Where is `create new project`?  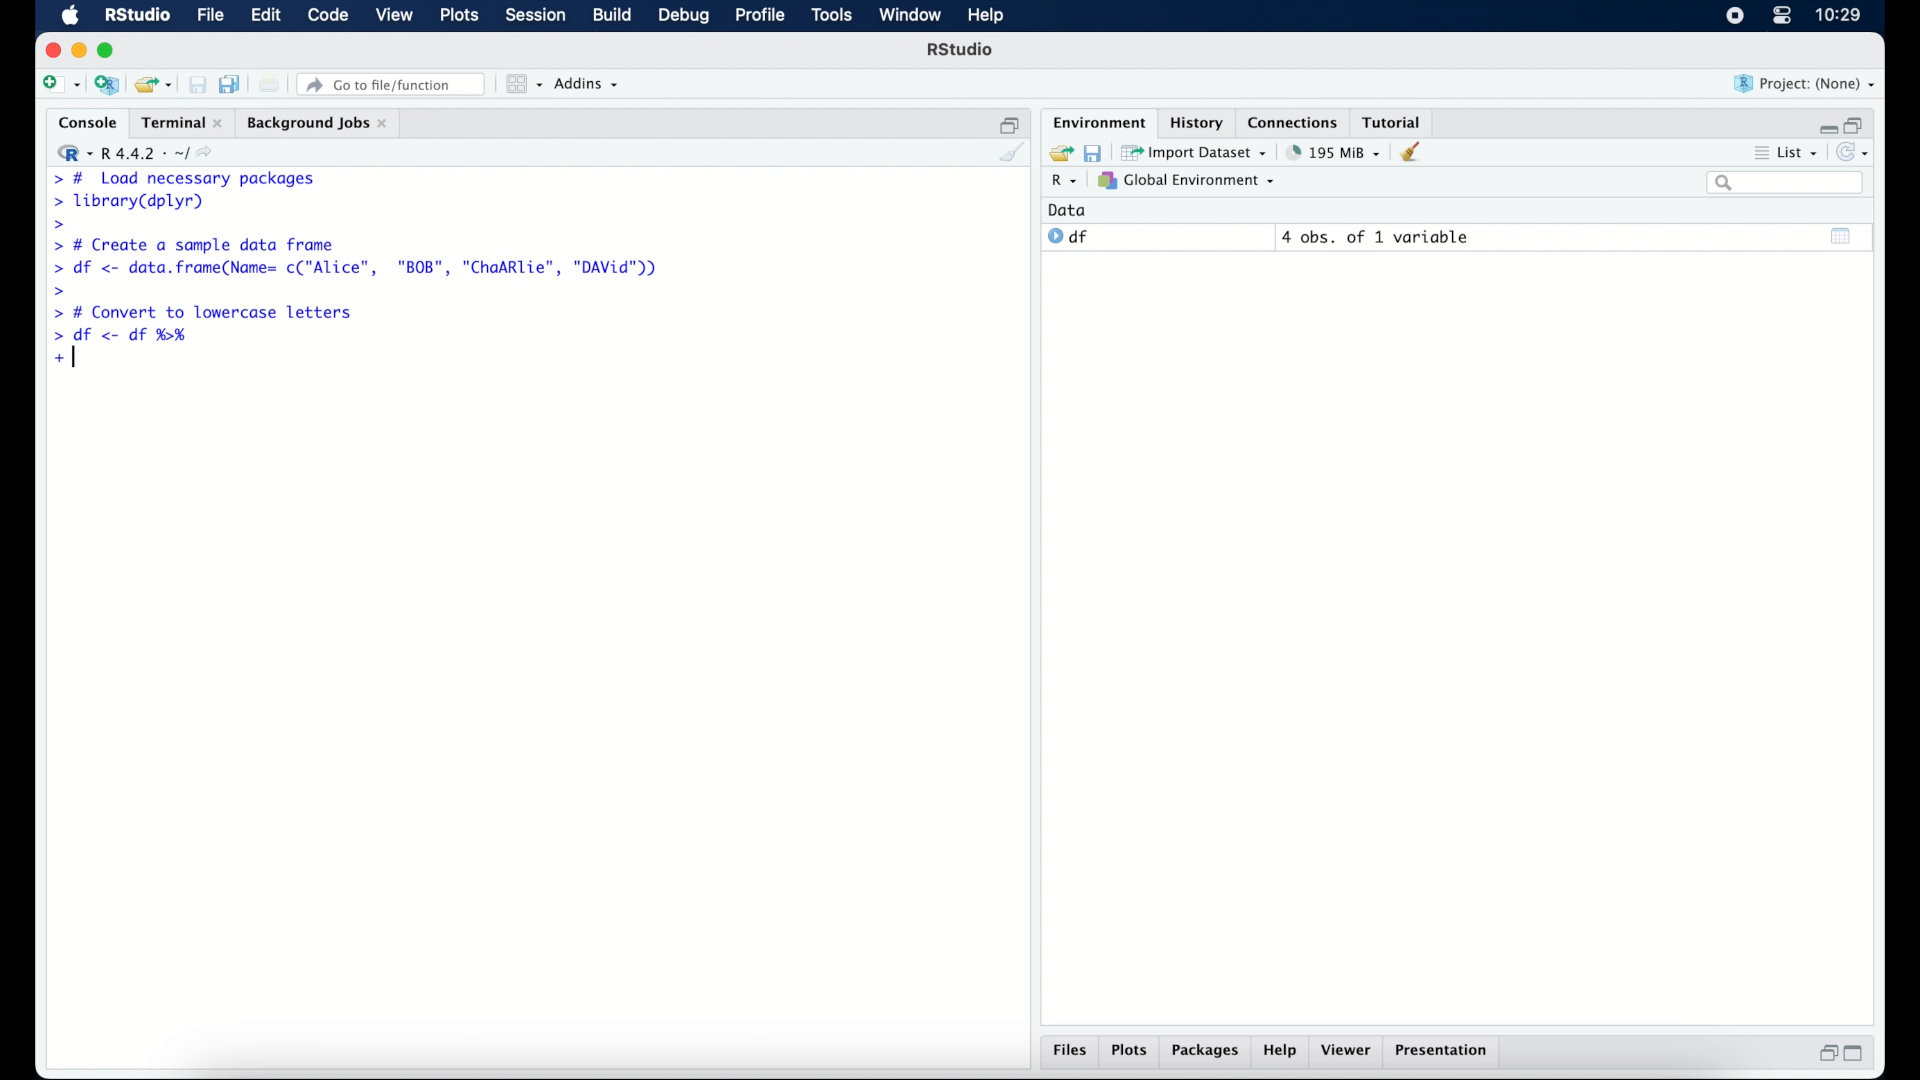 create new project is located at coordinates (107, 86).